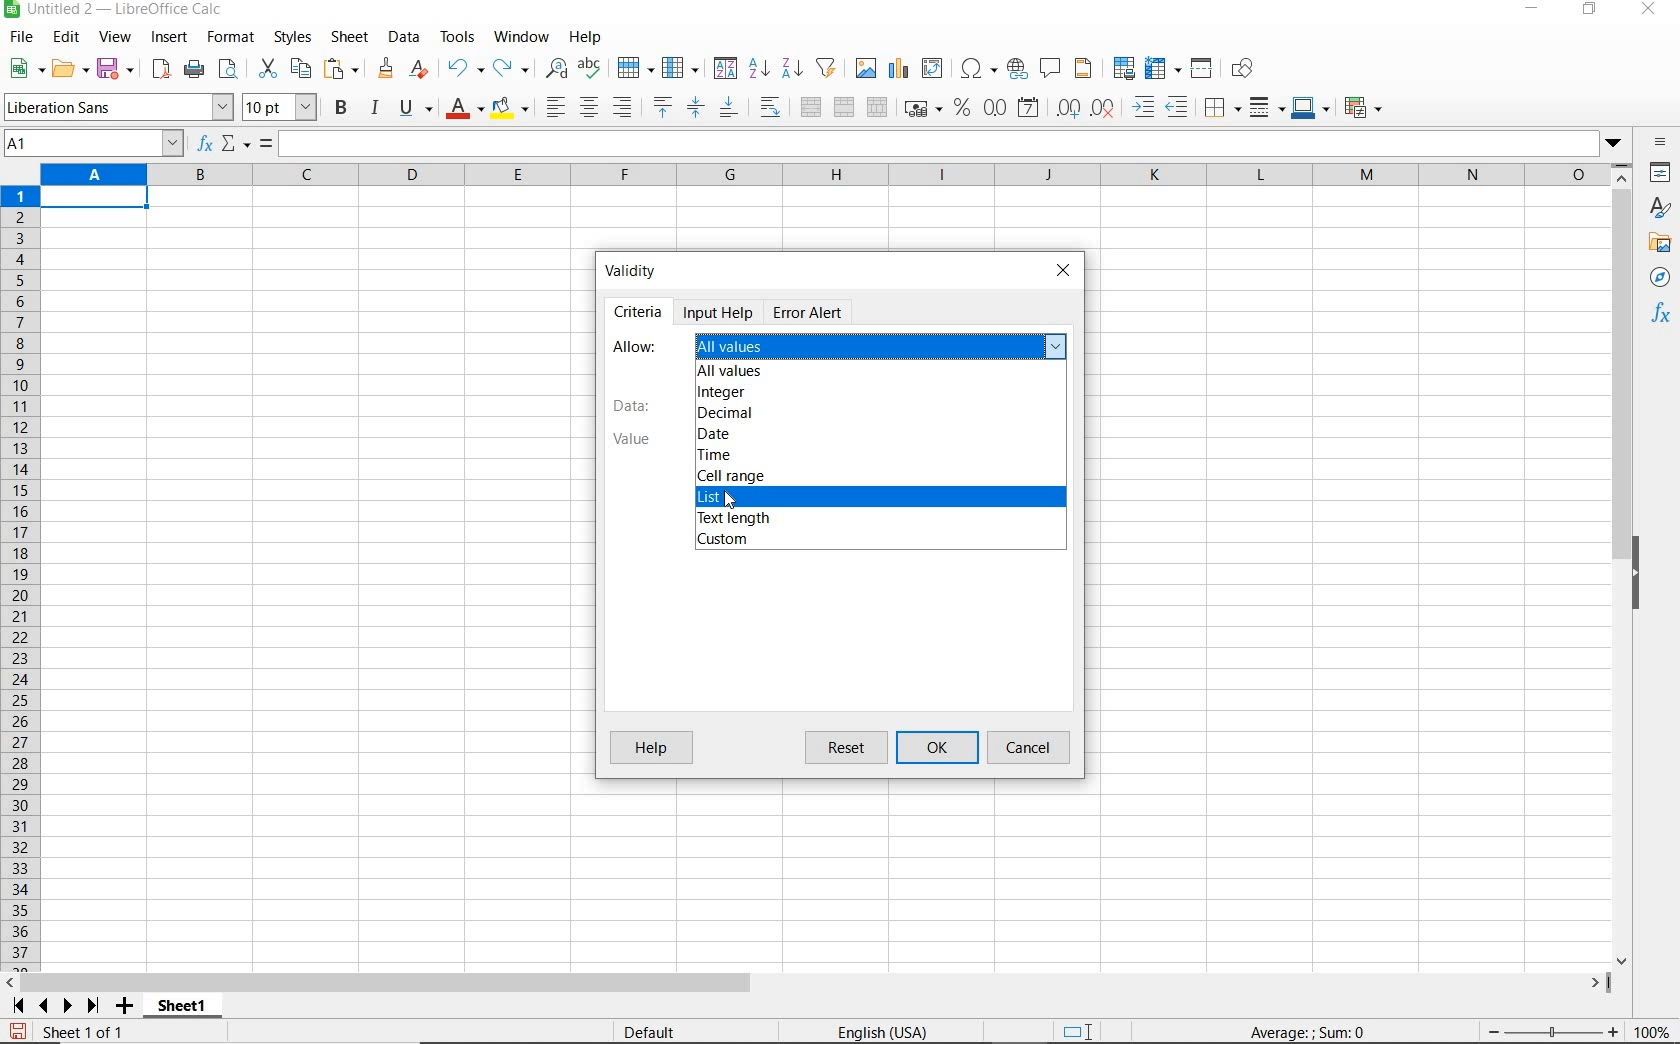 The height and width of the screenshot is (1044, 1680). What do you see at coordinates (934, 69) in the screenshot?
I see `insert or edit pivot table` at bounding box center [934, 69].